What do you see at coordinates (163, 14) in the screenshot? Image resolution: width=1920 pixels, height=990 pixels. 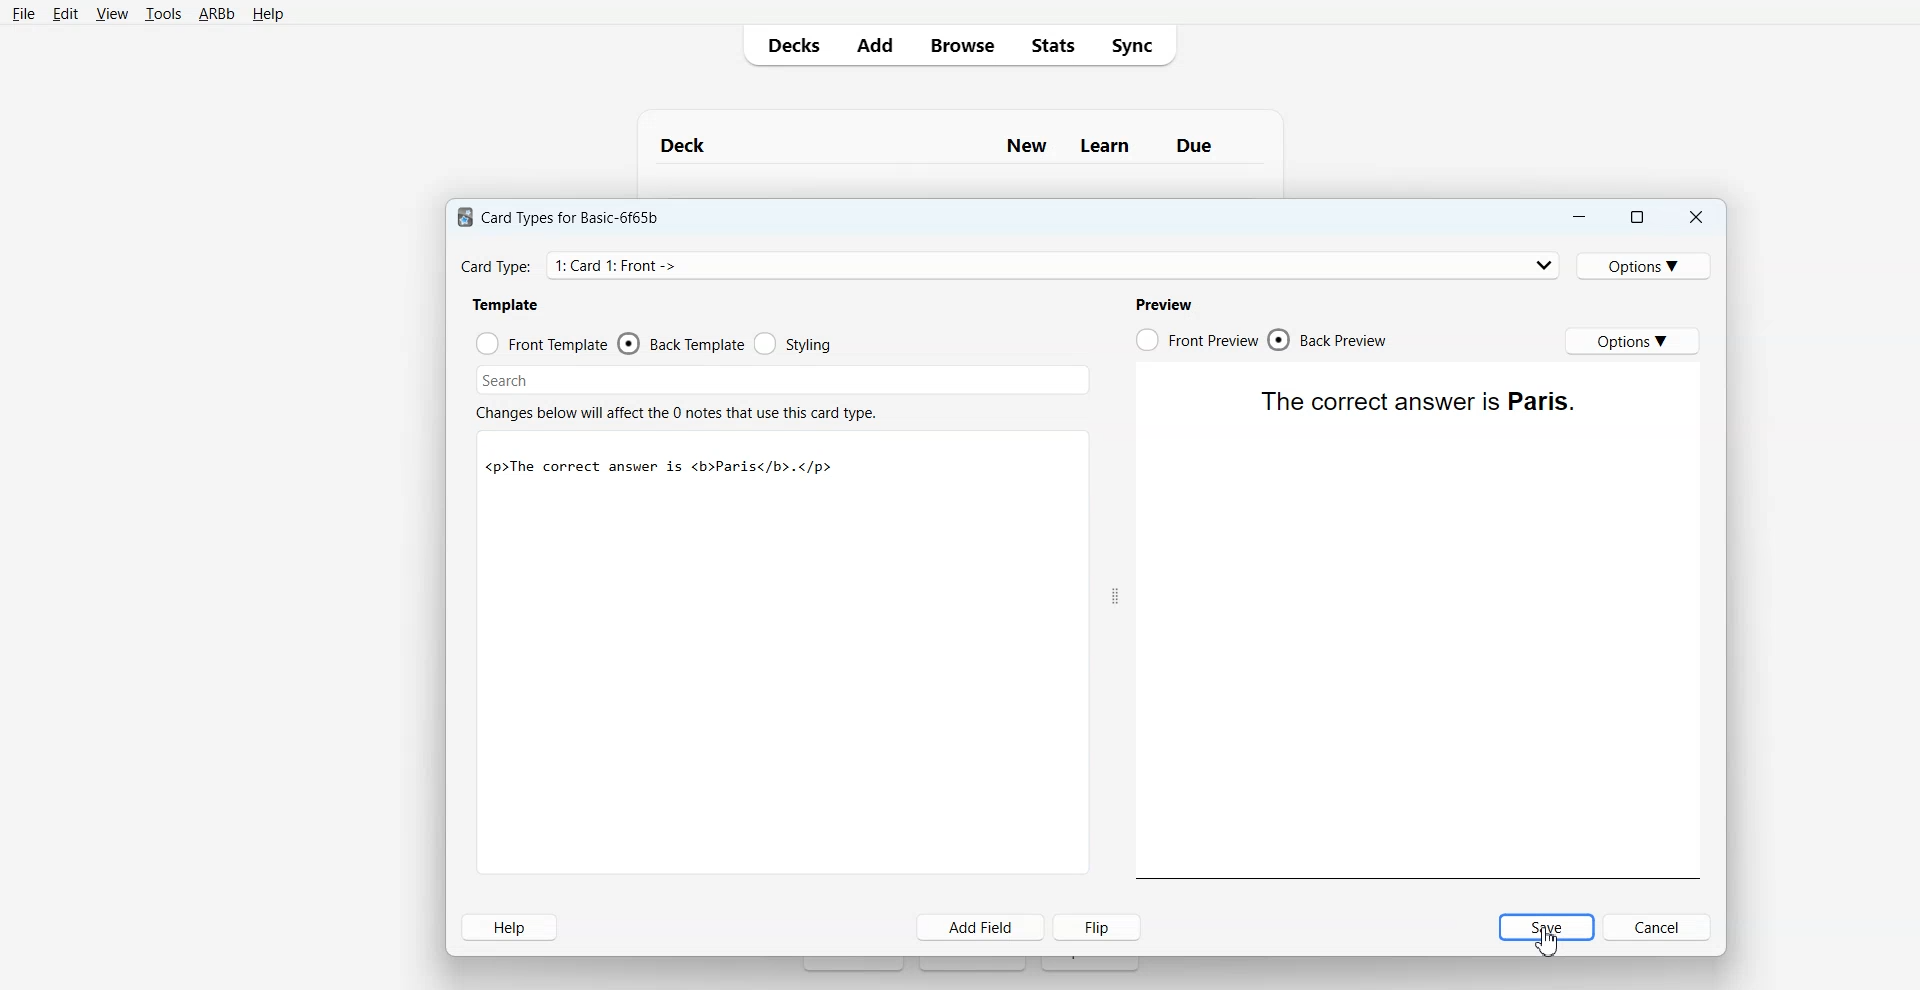 I see `Tools` at bounding box center [163, 14].